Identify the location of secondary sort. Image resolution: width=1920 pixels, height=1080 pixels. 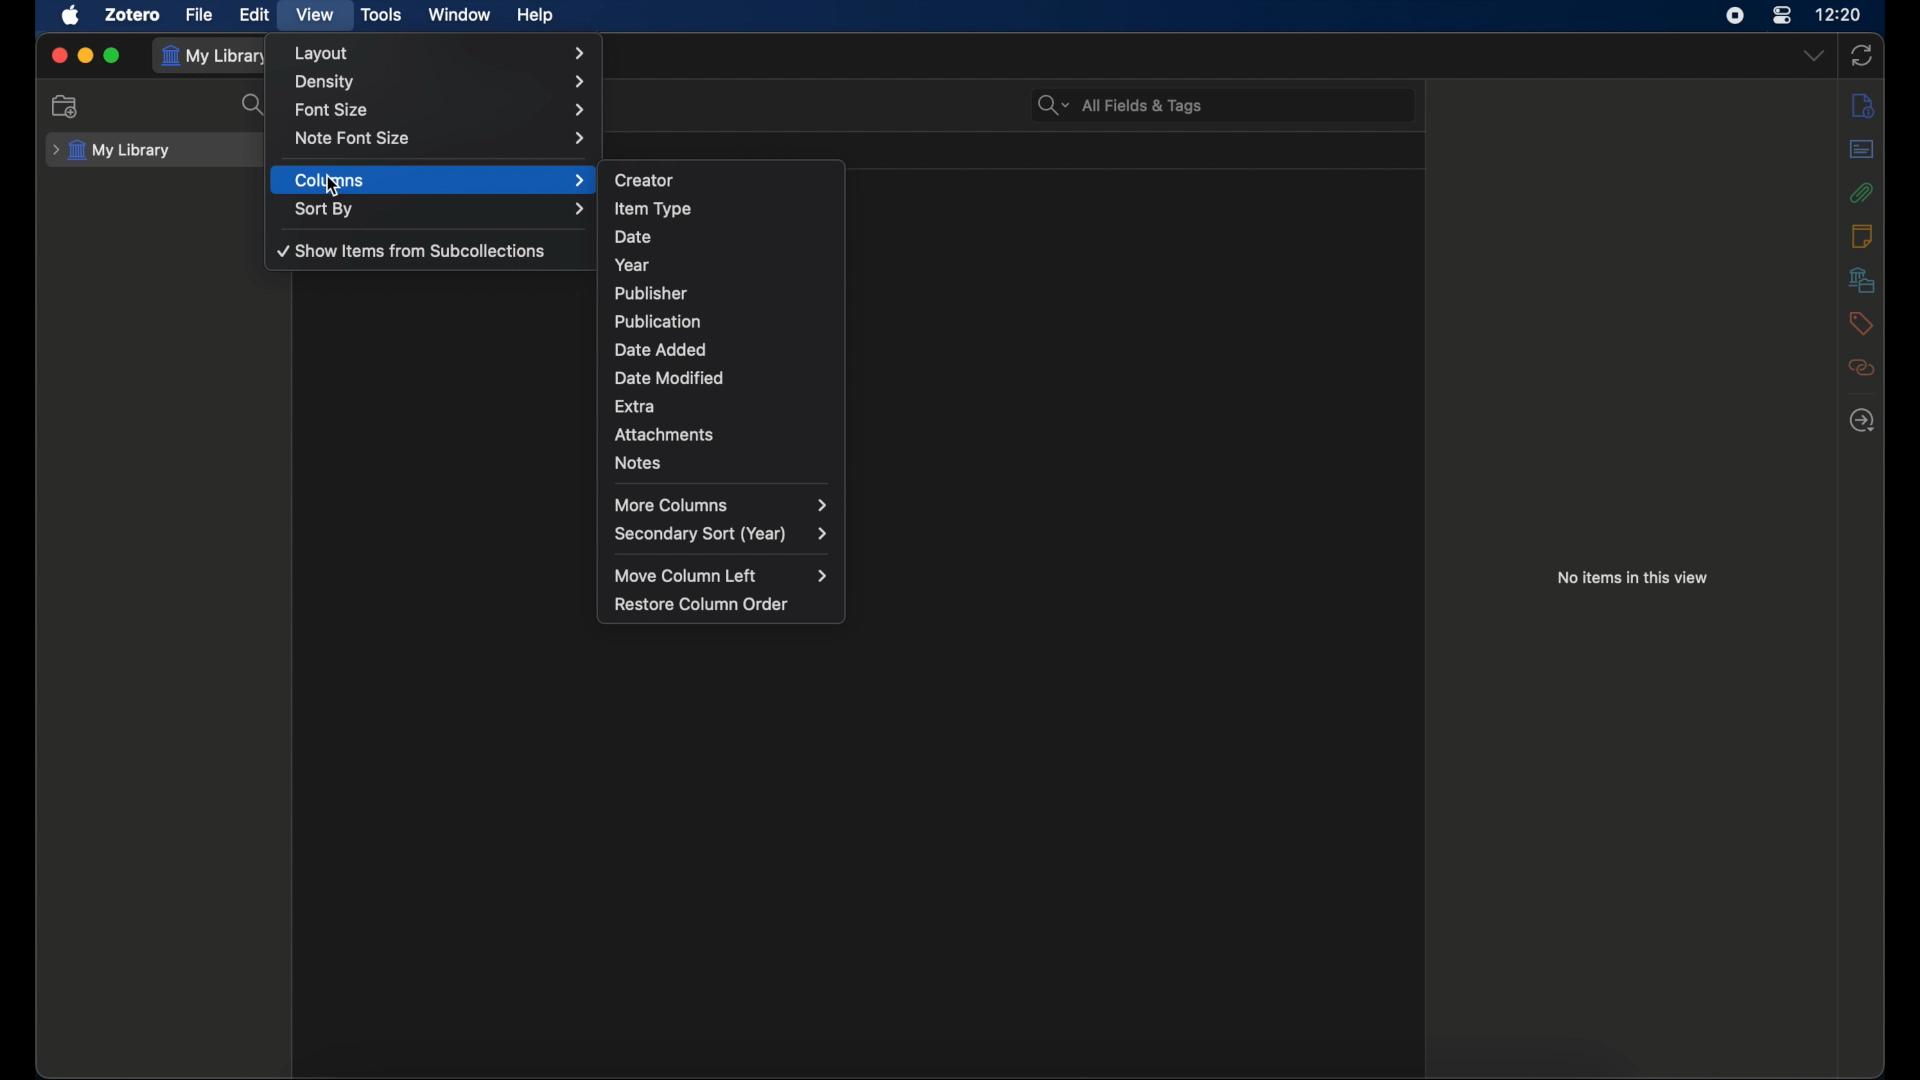
(721, 534).